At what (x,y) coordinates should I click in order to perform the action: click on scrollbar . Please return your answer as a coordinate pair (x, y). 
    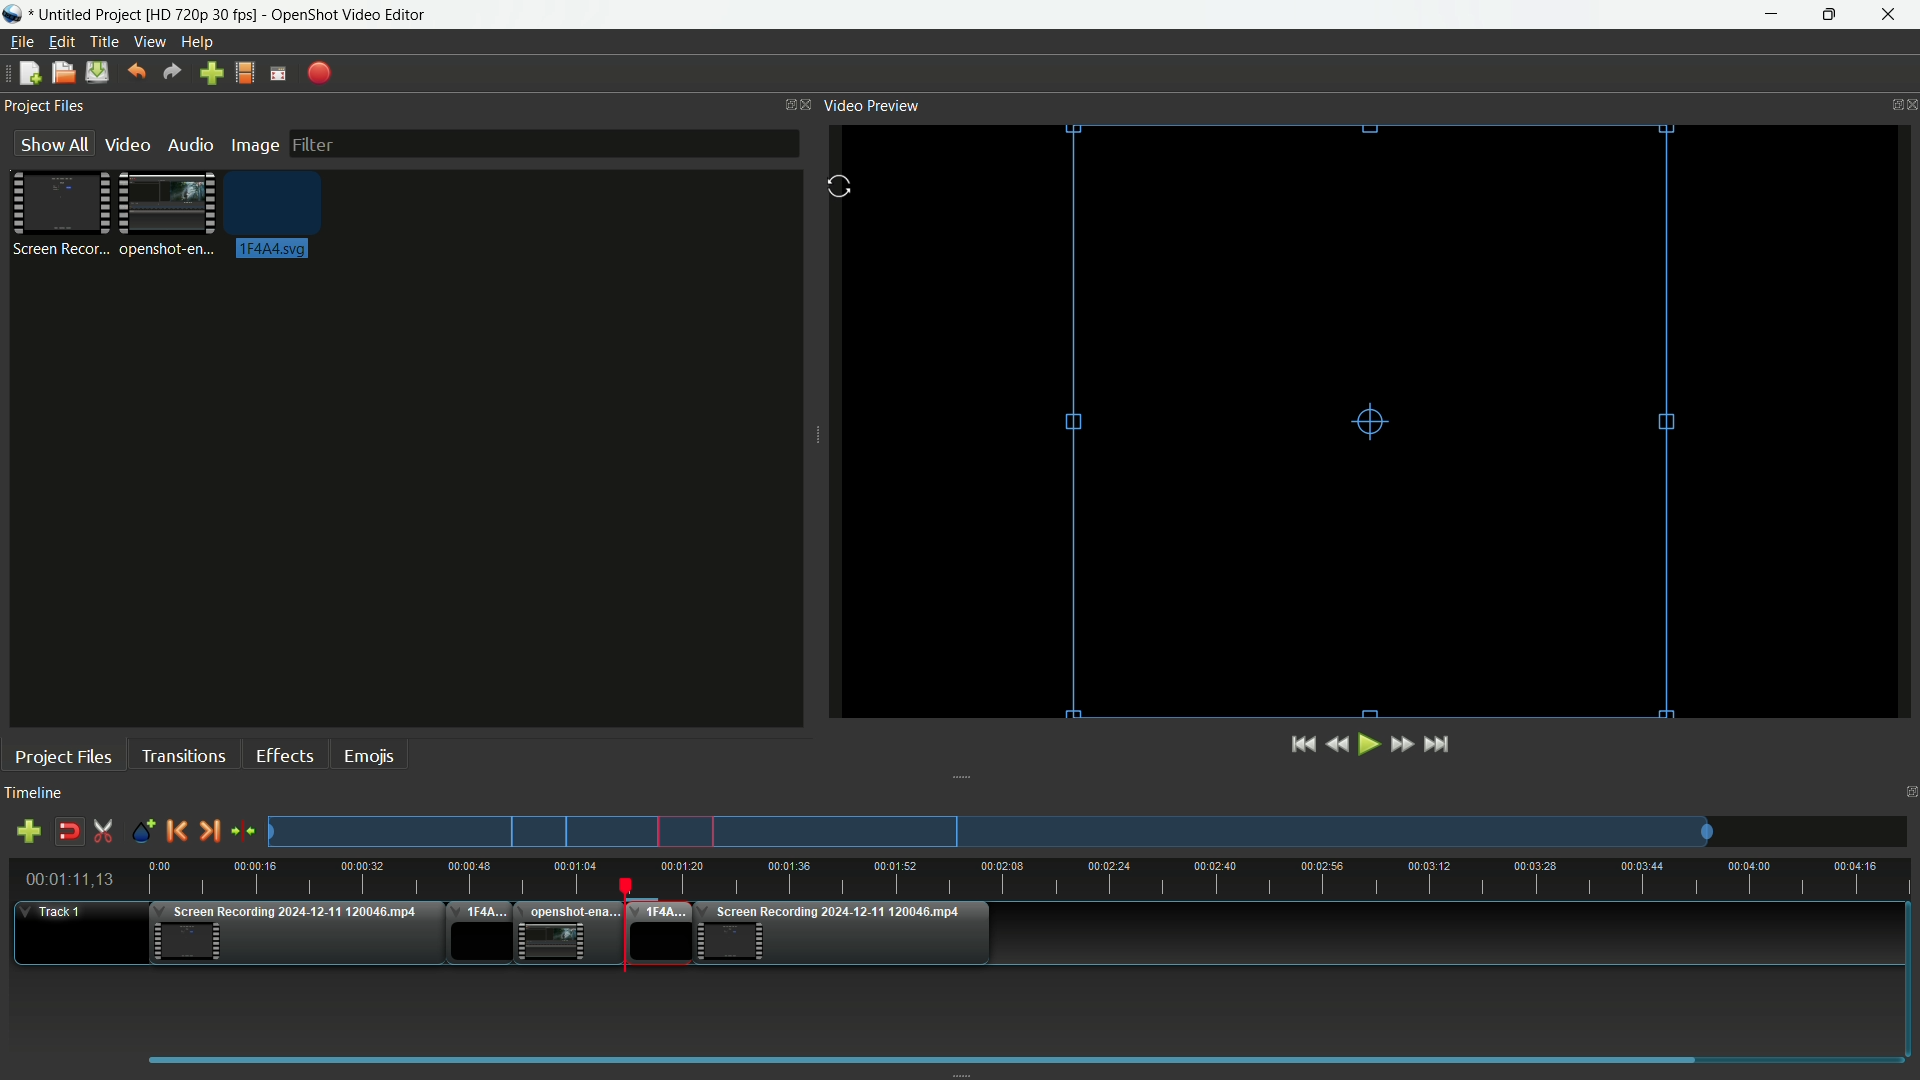
    Looking at the image, I should click on (1017, 1058).